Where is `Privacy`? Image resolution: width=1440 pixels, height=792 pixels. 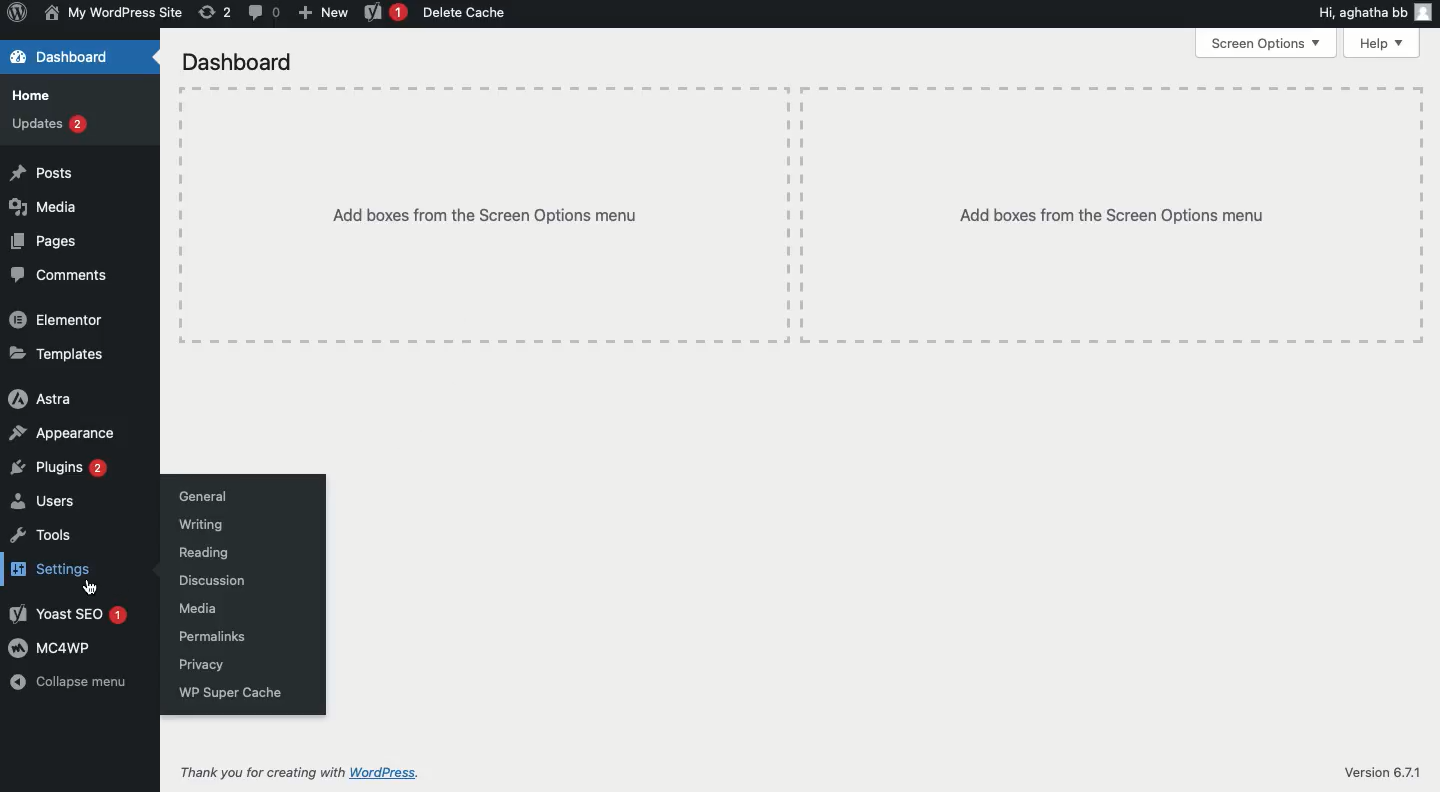 Privacy is located at coordinates (202, 664).